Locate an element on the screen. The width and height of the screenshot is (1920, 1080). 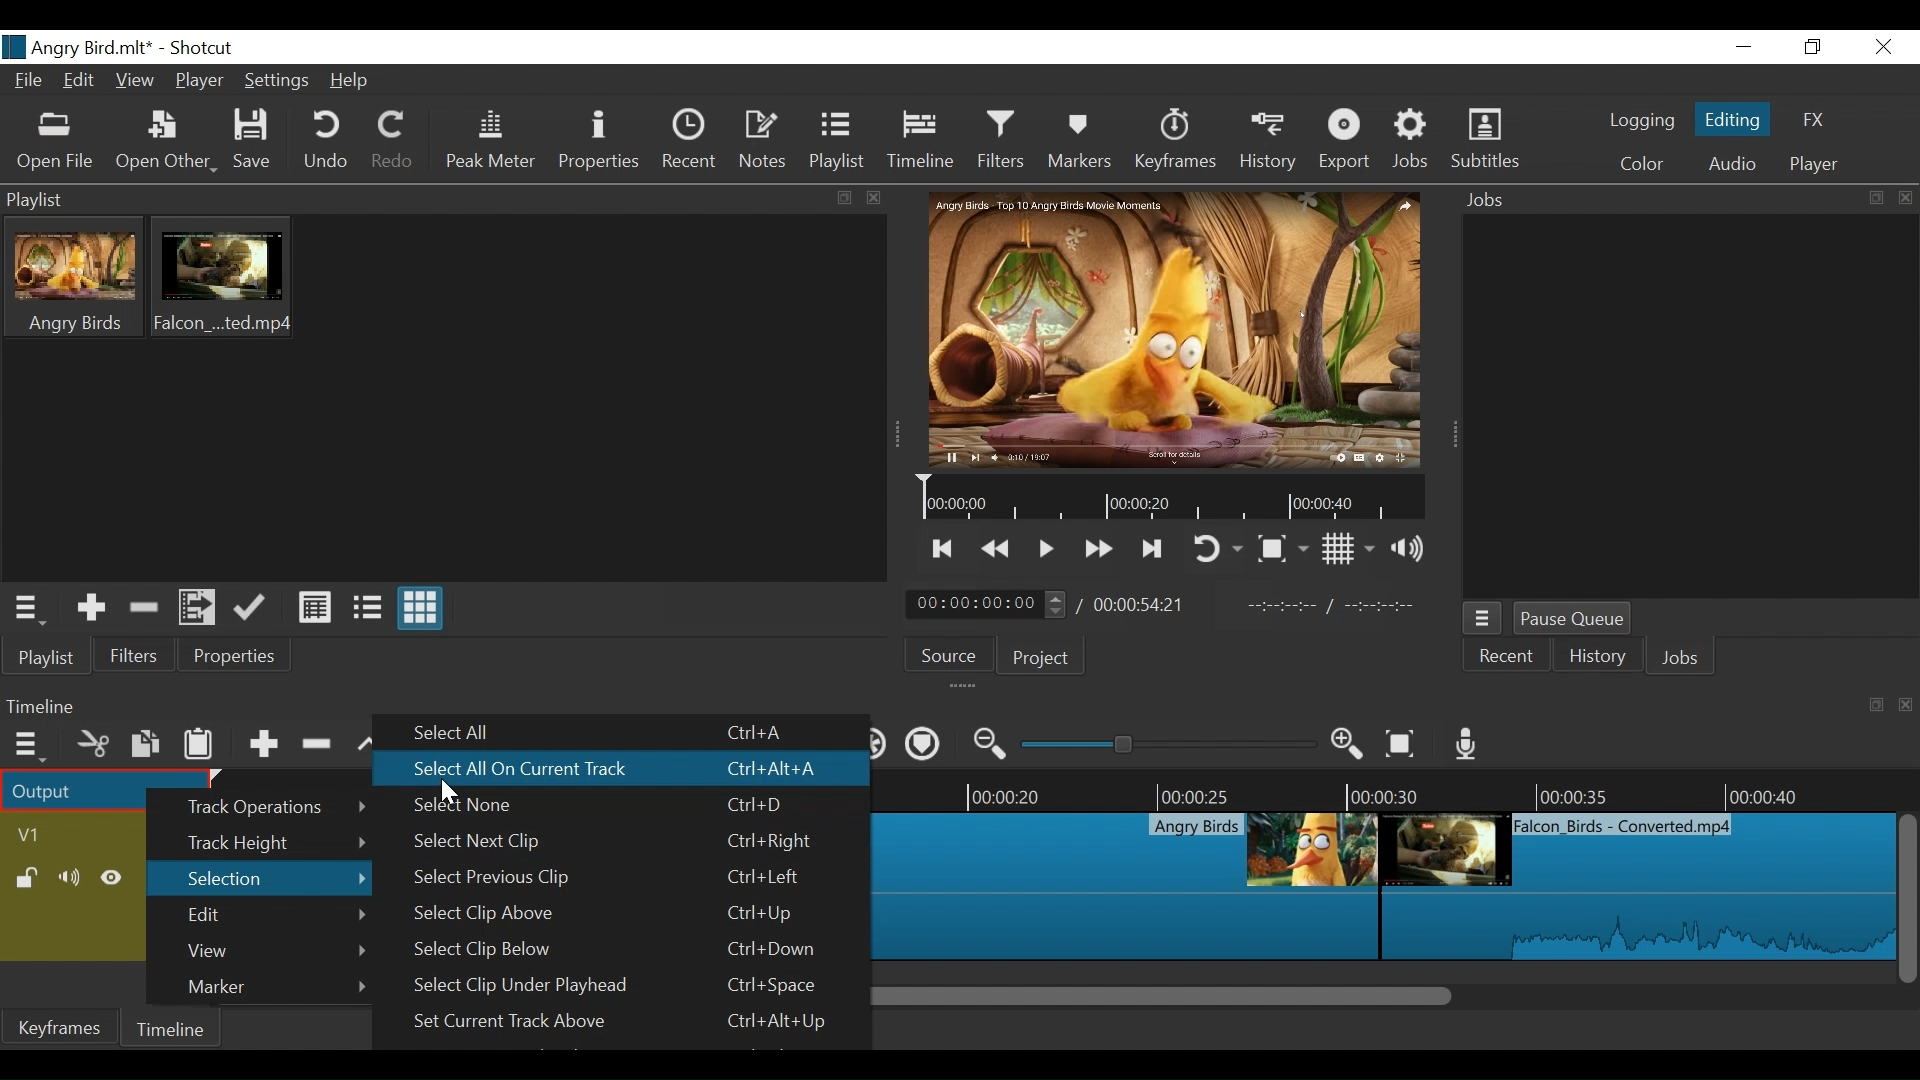
Clip is located at coordinates (223, 276).